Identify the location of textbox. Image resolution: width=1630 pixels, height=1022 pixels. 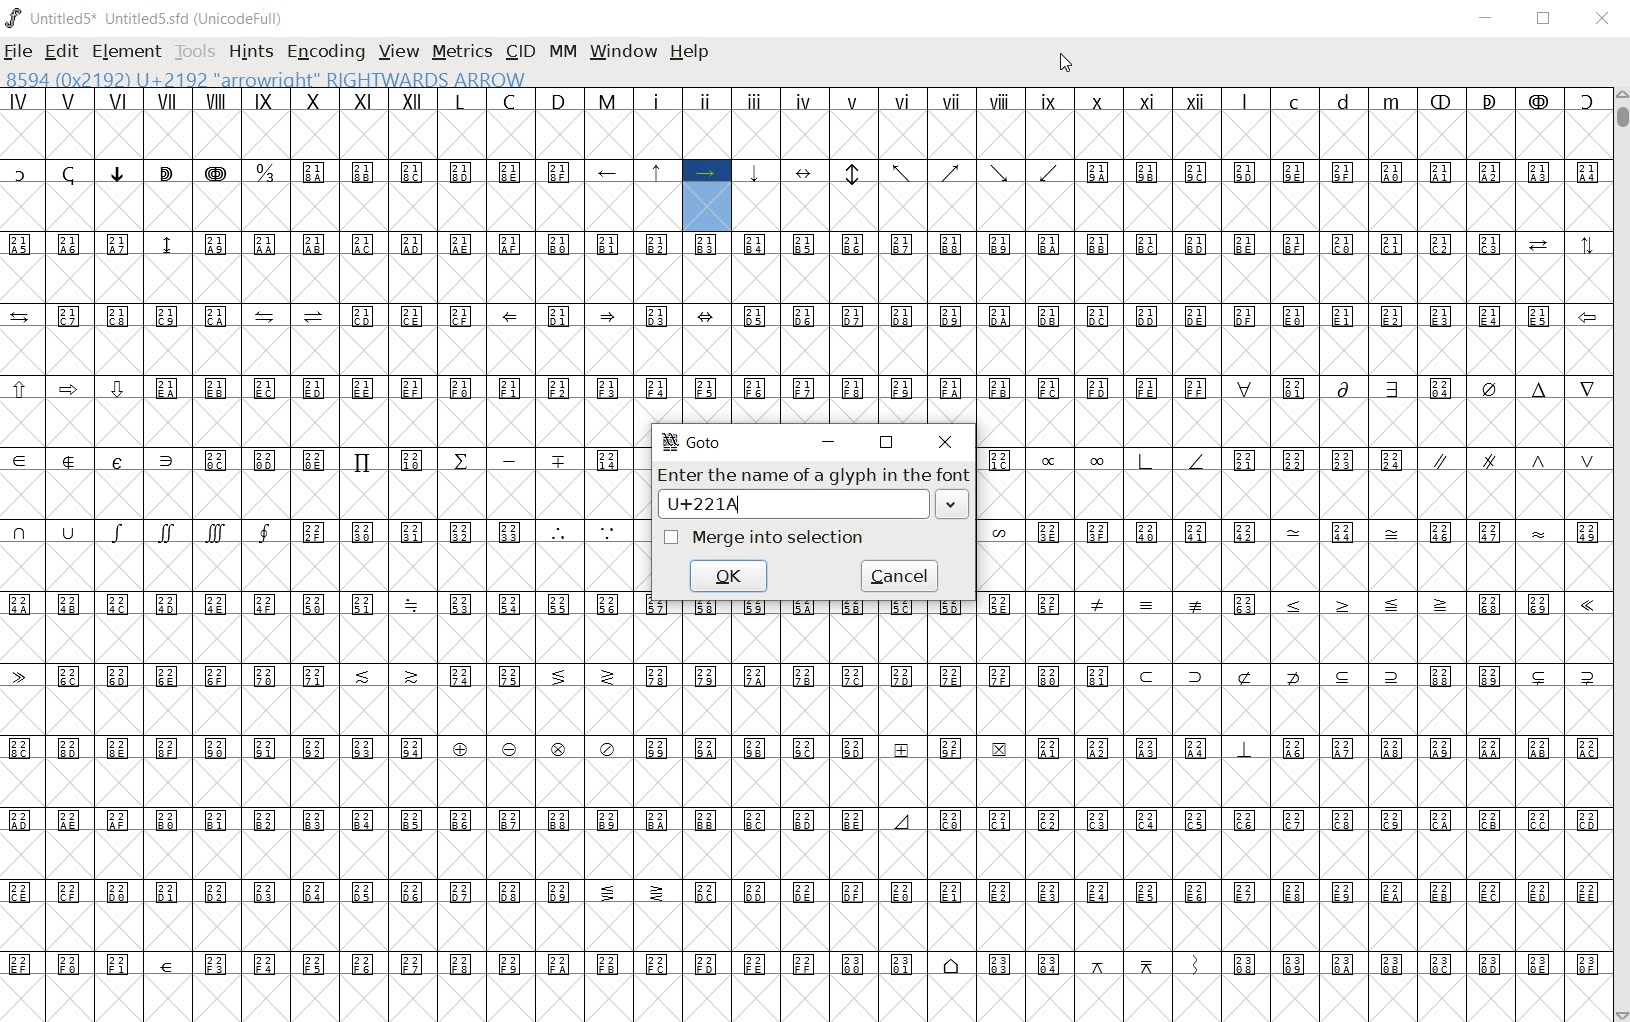
(815, 505).